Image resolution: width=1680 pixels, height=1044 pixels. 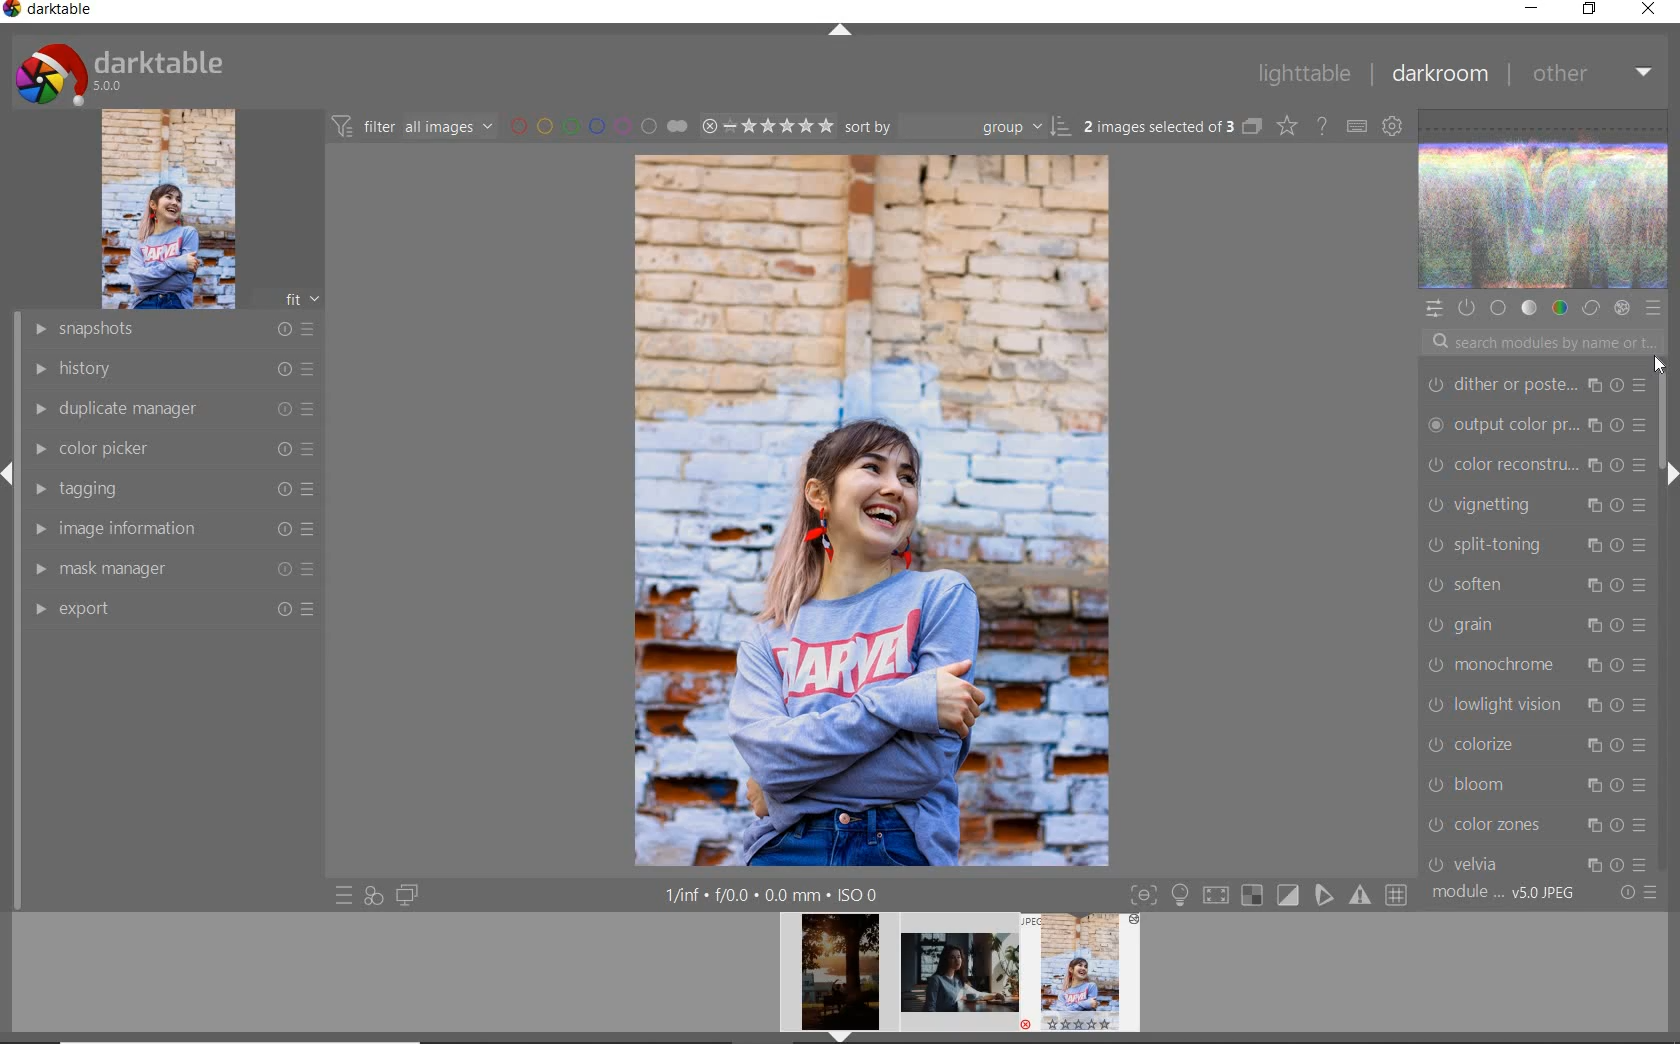 I want to click on crop, so click(x=1537, y=424).